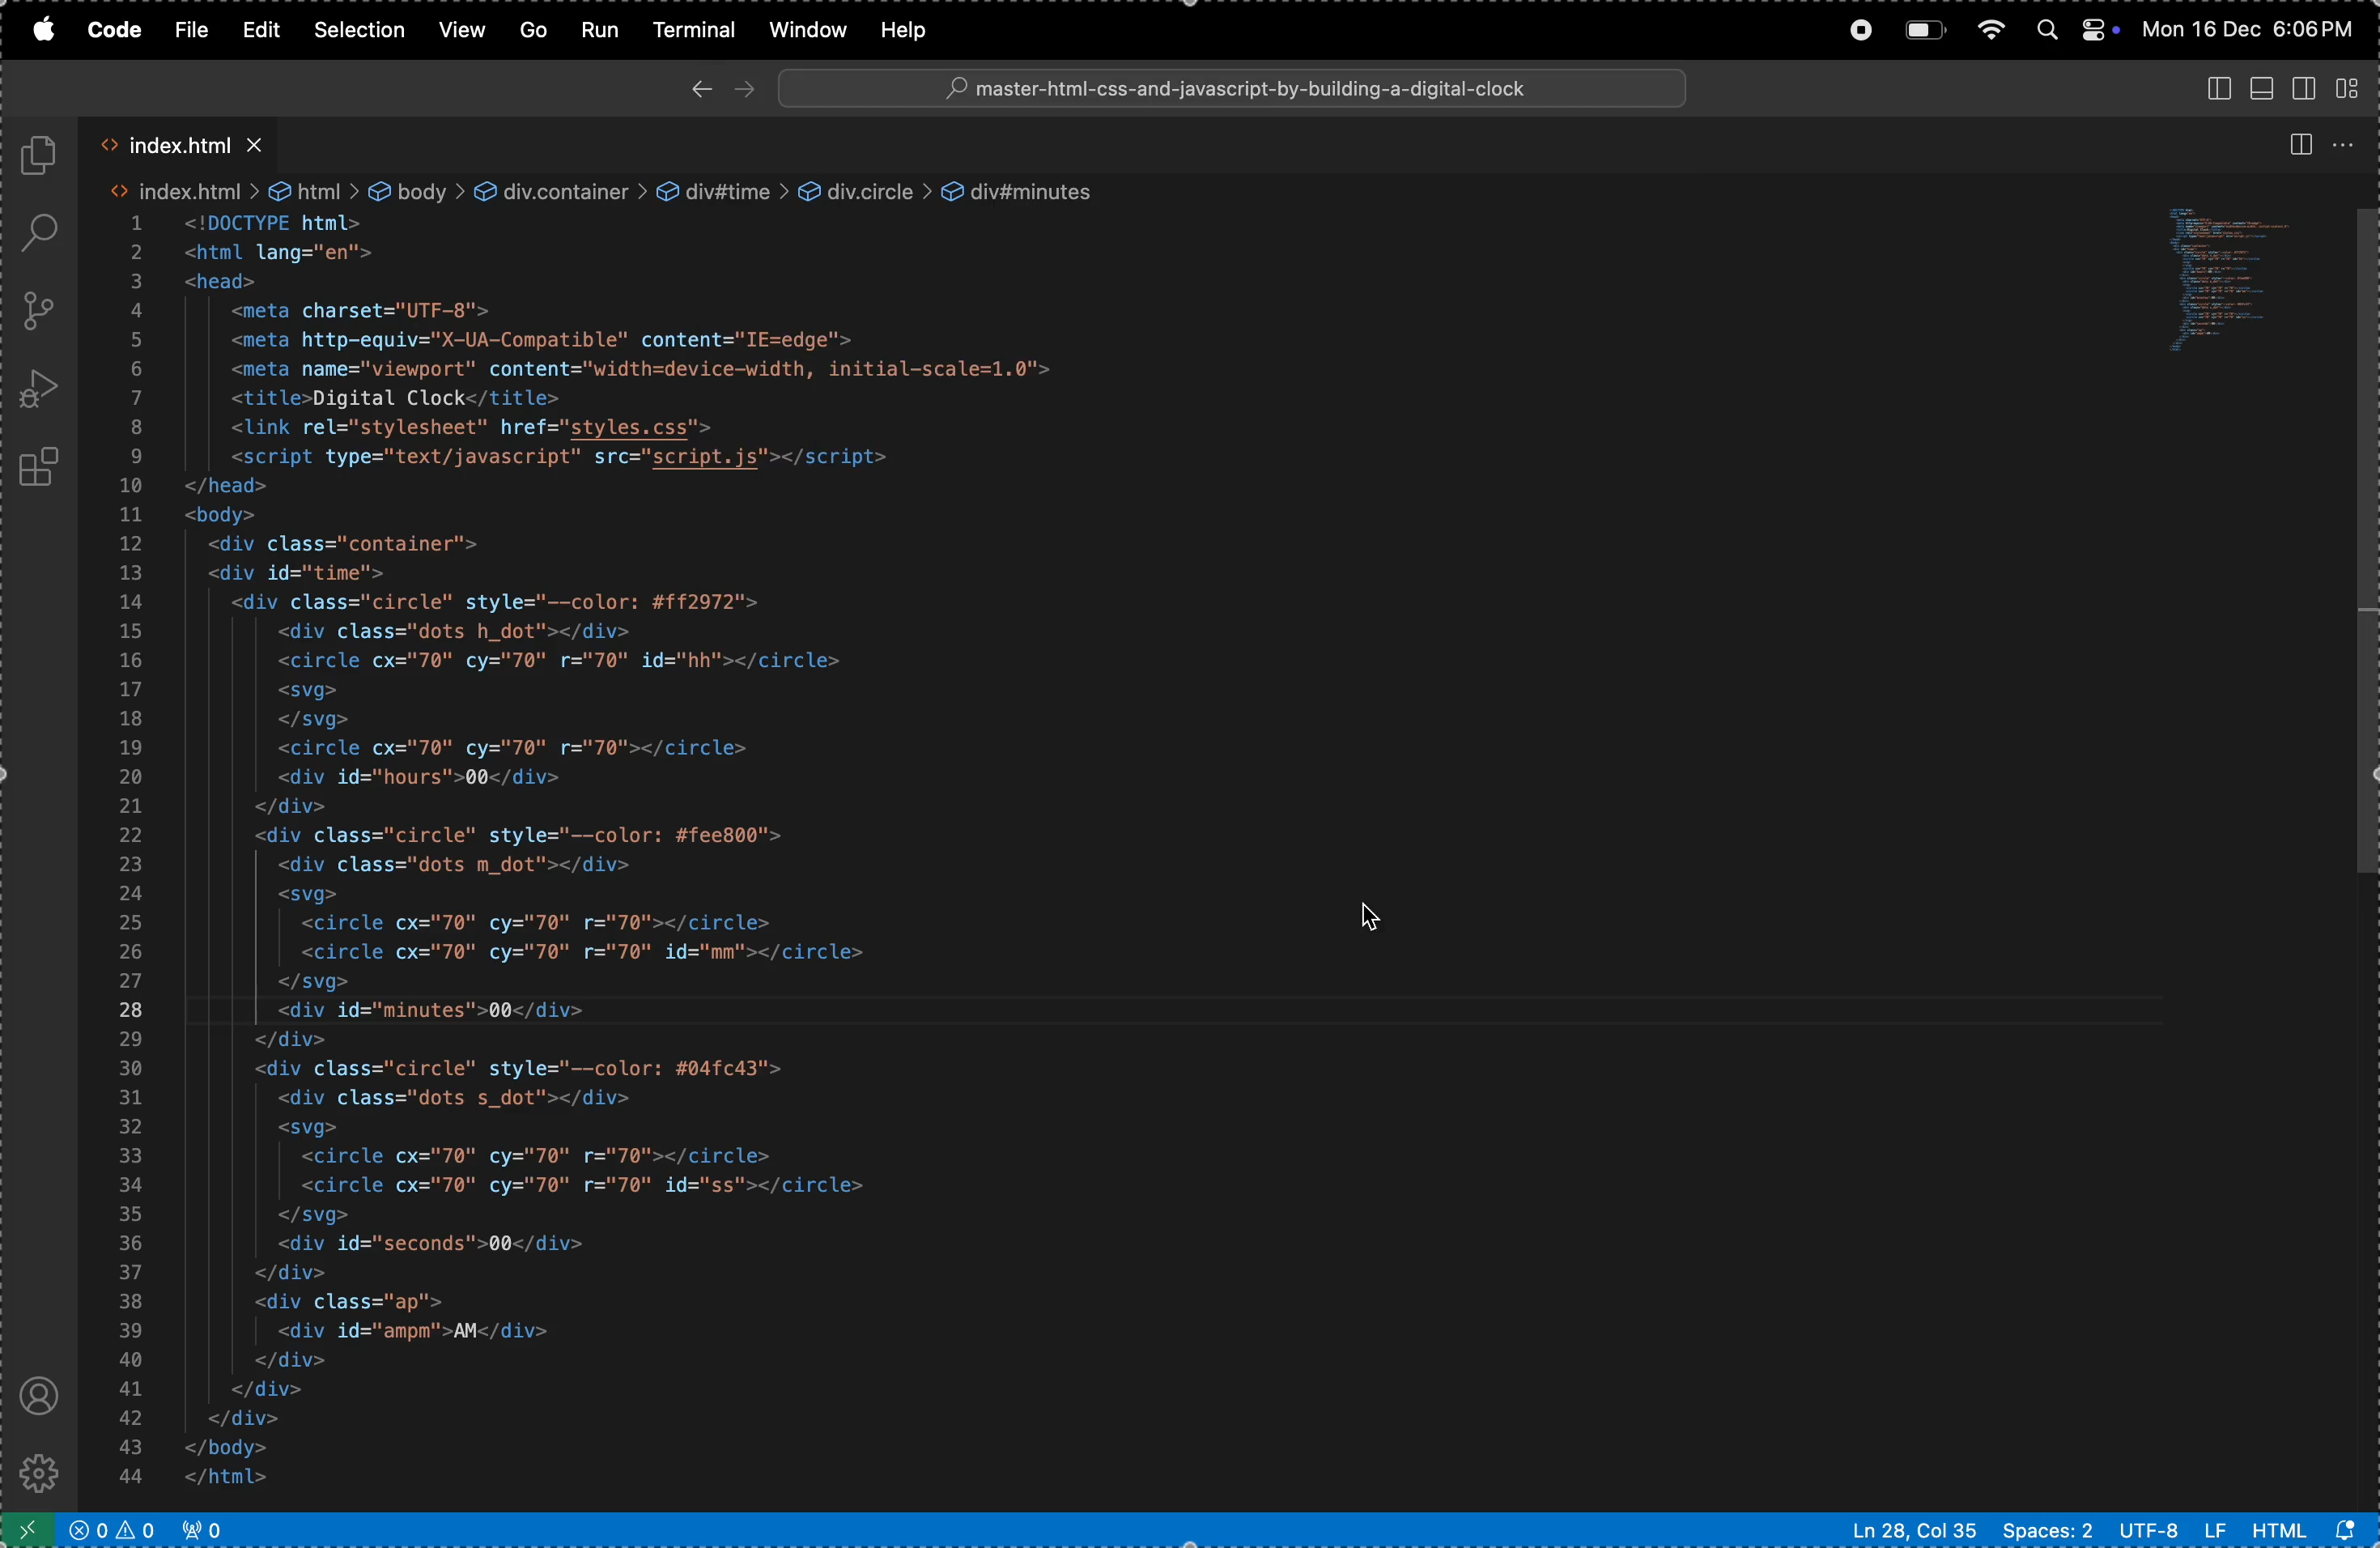 This screenshot has height=1548, width=2380. What do you see at coordinates (2212, 90) in the screenshot?
I see `toggle panel` at bounding box center [2212, 90].